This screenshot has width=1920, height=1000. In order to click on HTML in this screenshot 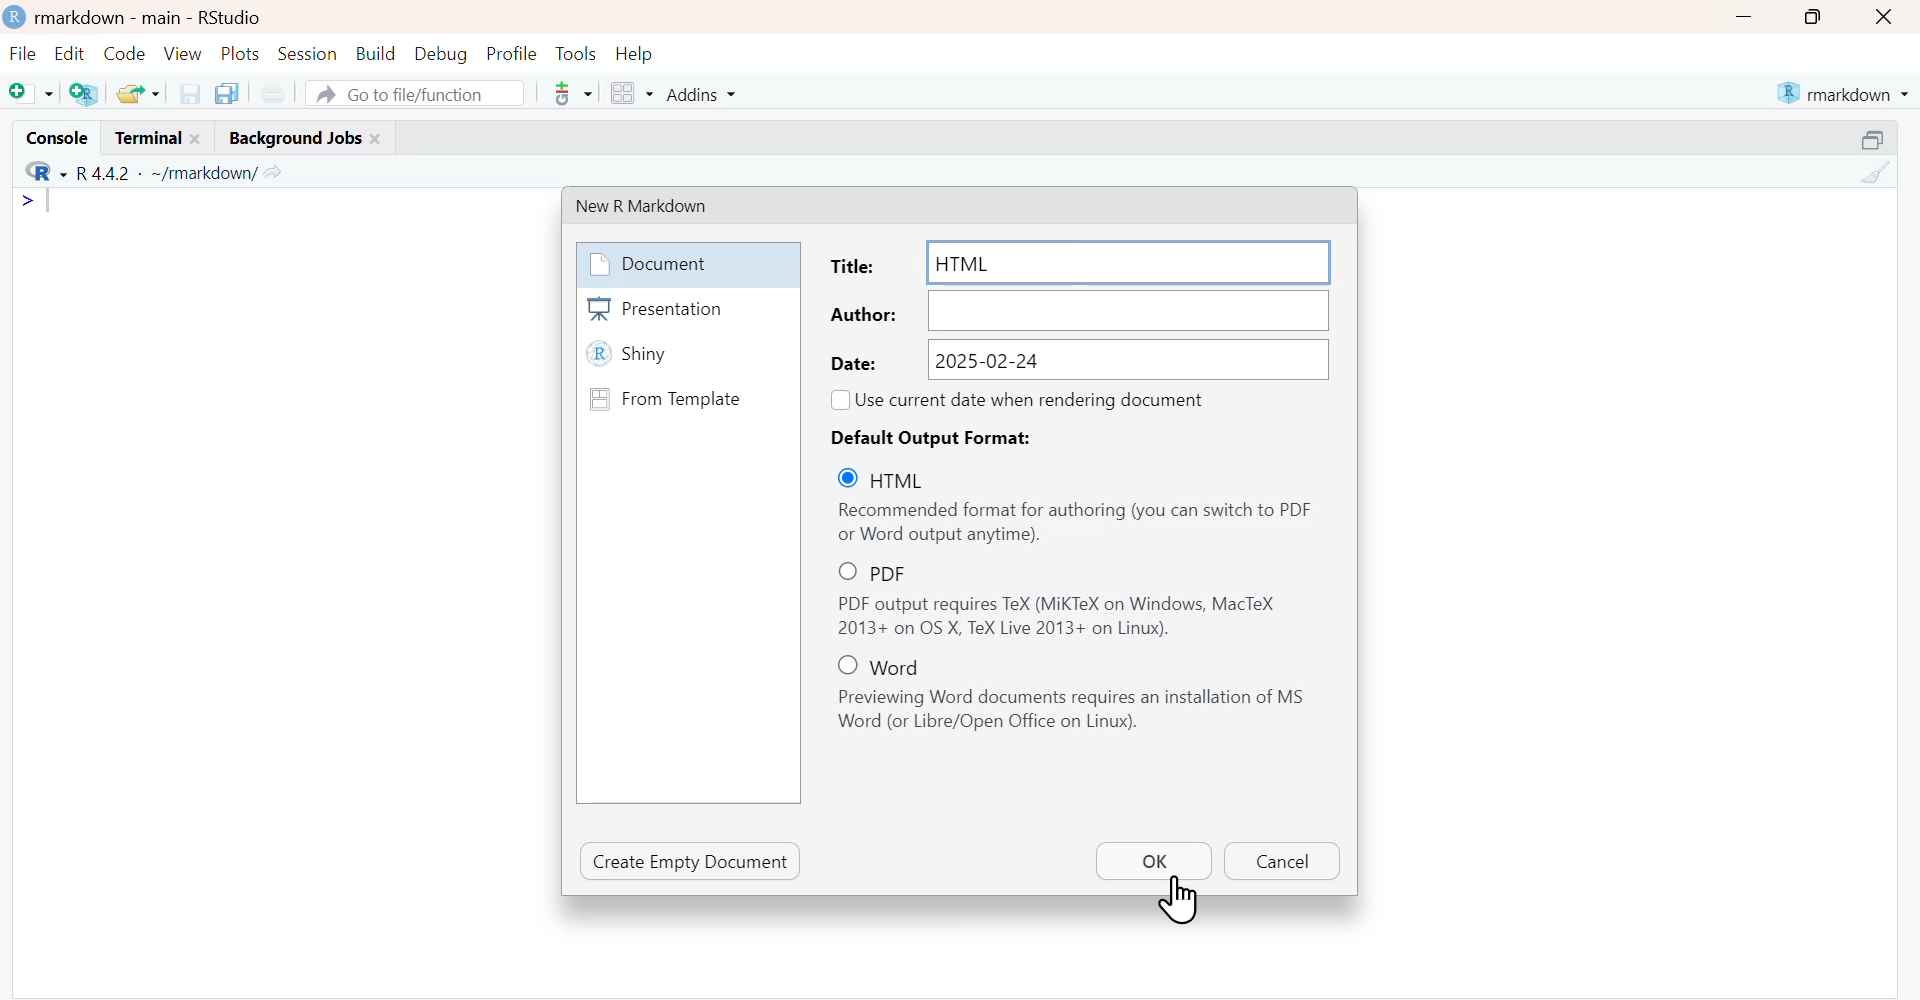, I will do `click(895, 479)`.